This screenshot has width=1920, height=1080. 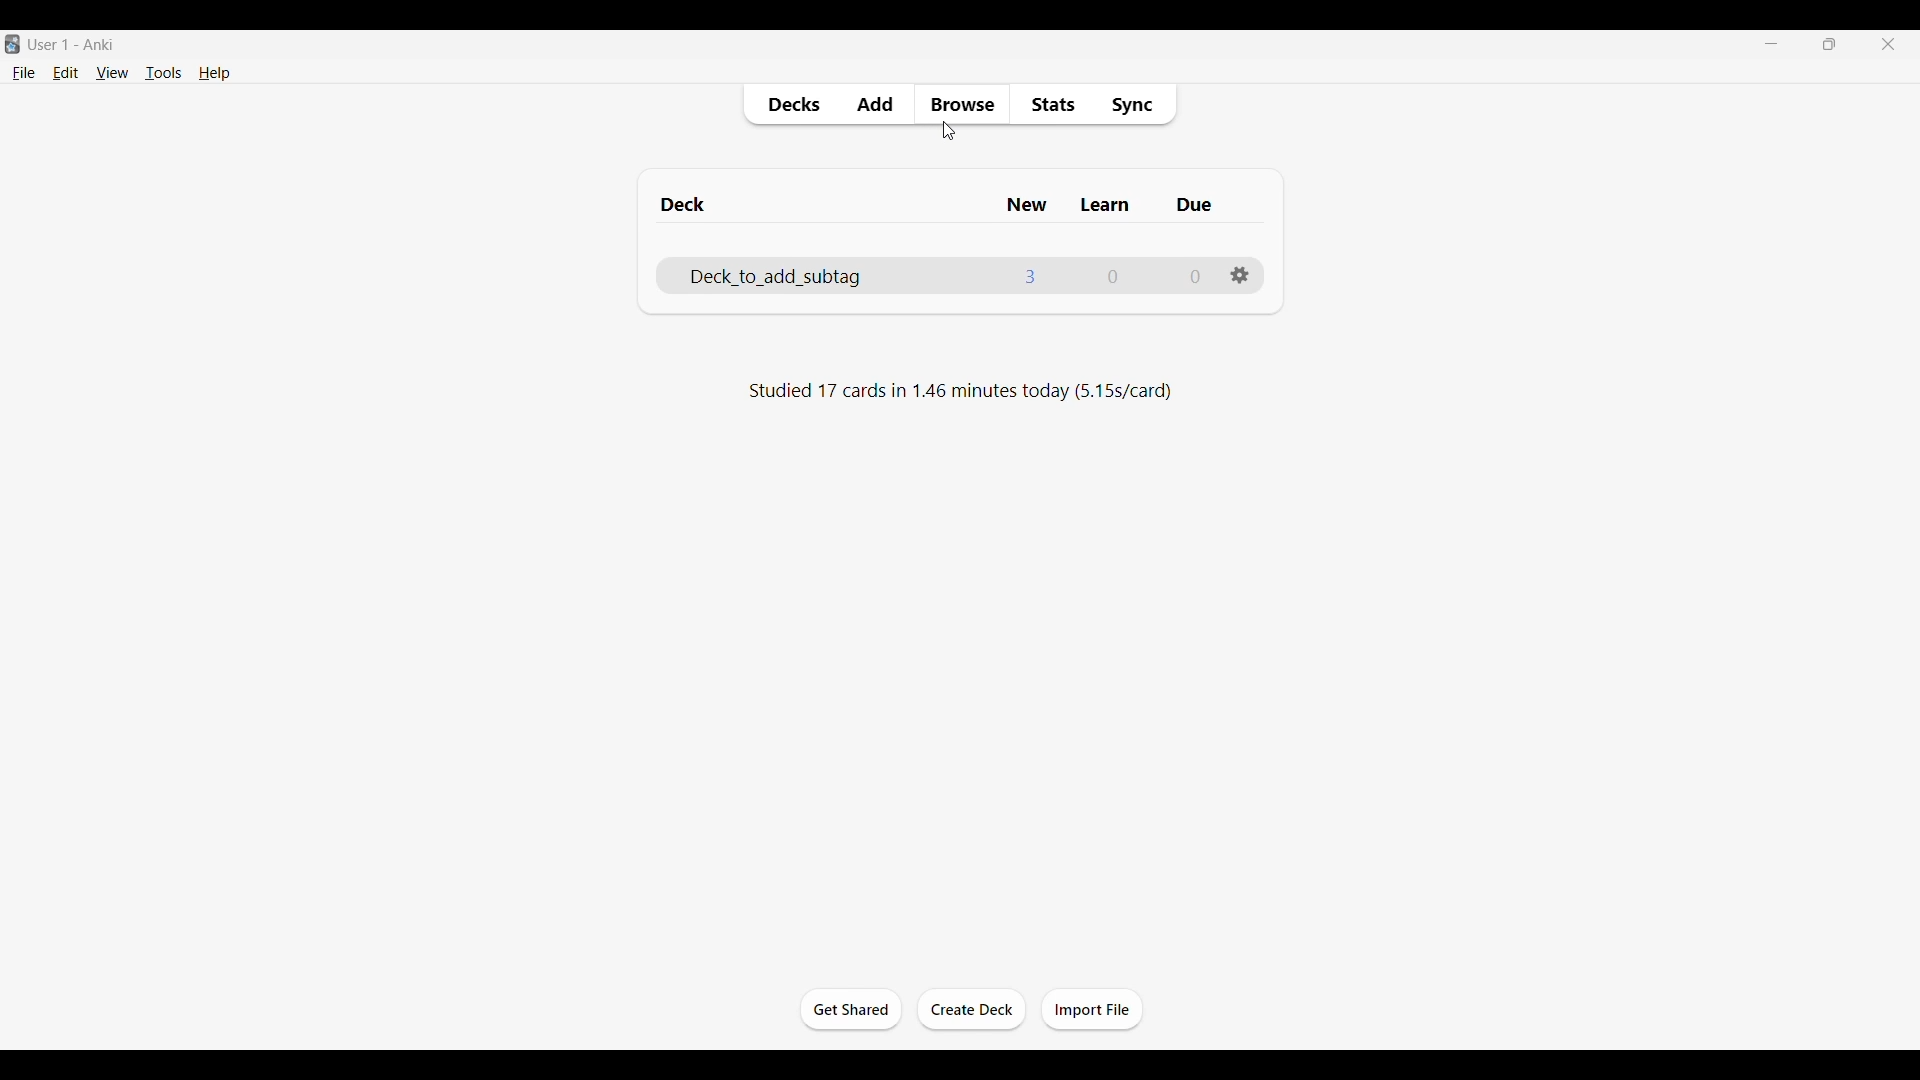 I want to click on Close interface, so click(x=1888, y=44).